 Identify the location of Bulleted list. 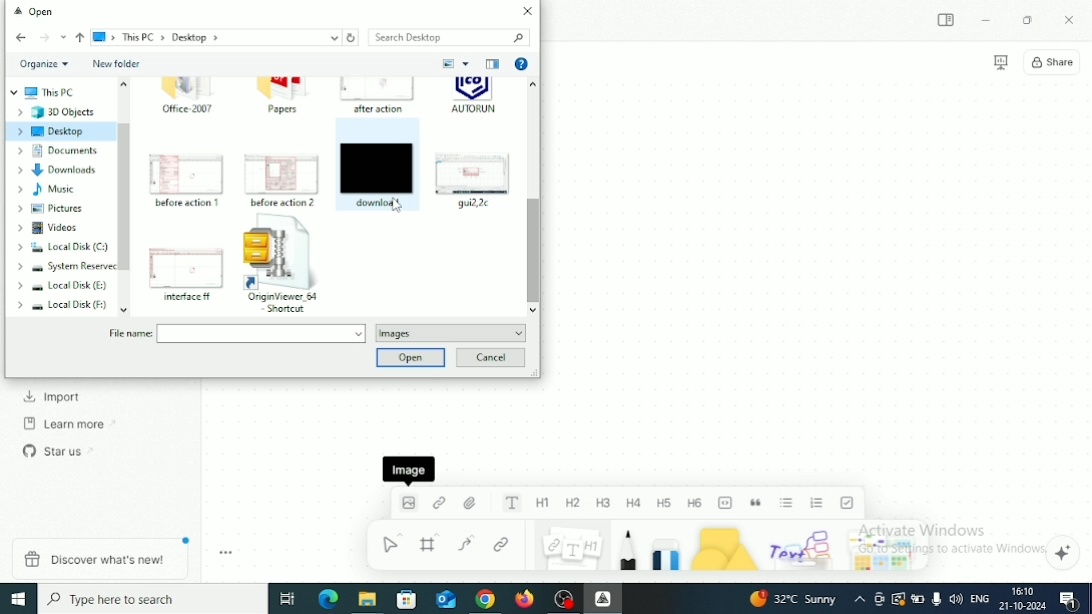
(787, 503).